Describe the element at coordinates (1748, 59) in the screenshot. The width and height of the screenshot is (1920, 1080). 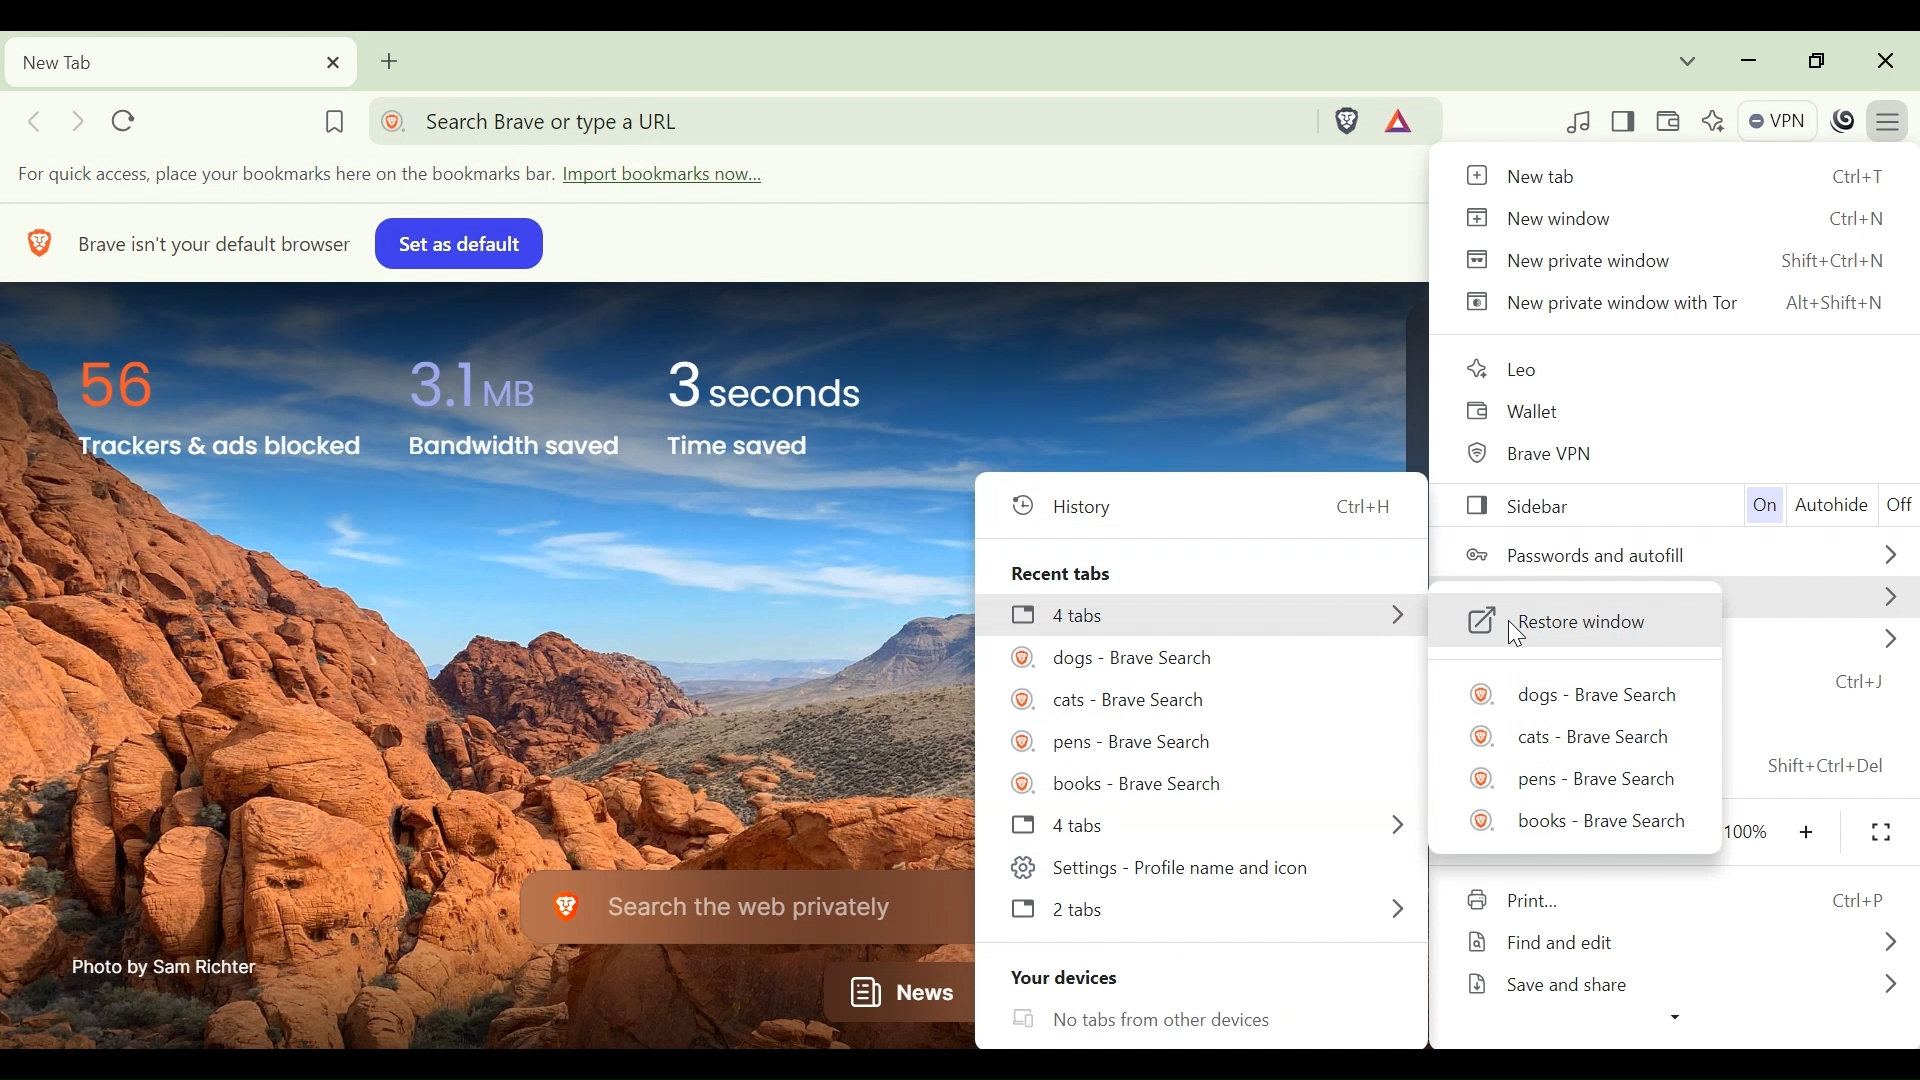
I see `minimize` at that location.